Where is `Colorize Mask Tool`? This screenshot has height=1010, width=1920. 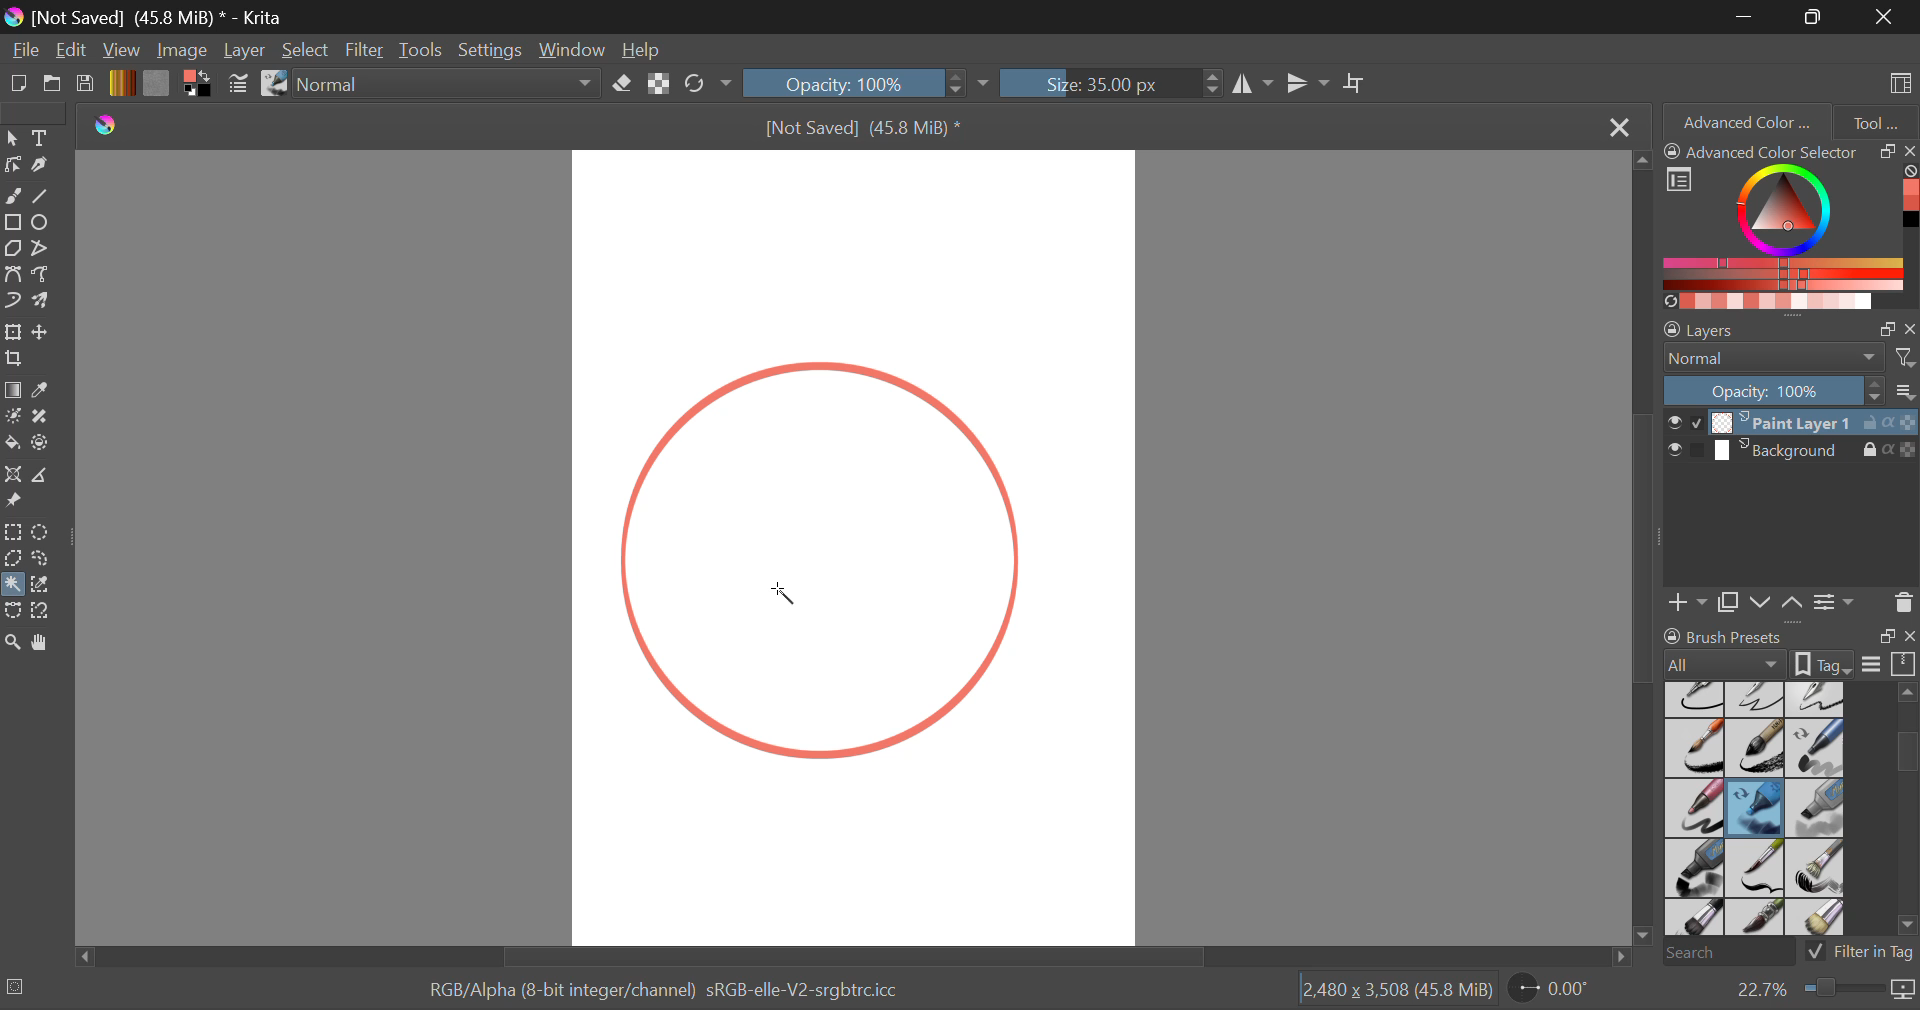 Colorize Mask Tool is located at coordinates (14, 418).